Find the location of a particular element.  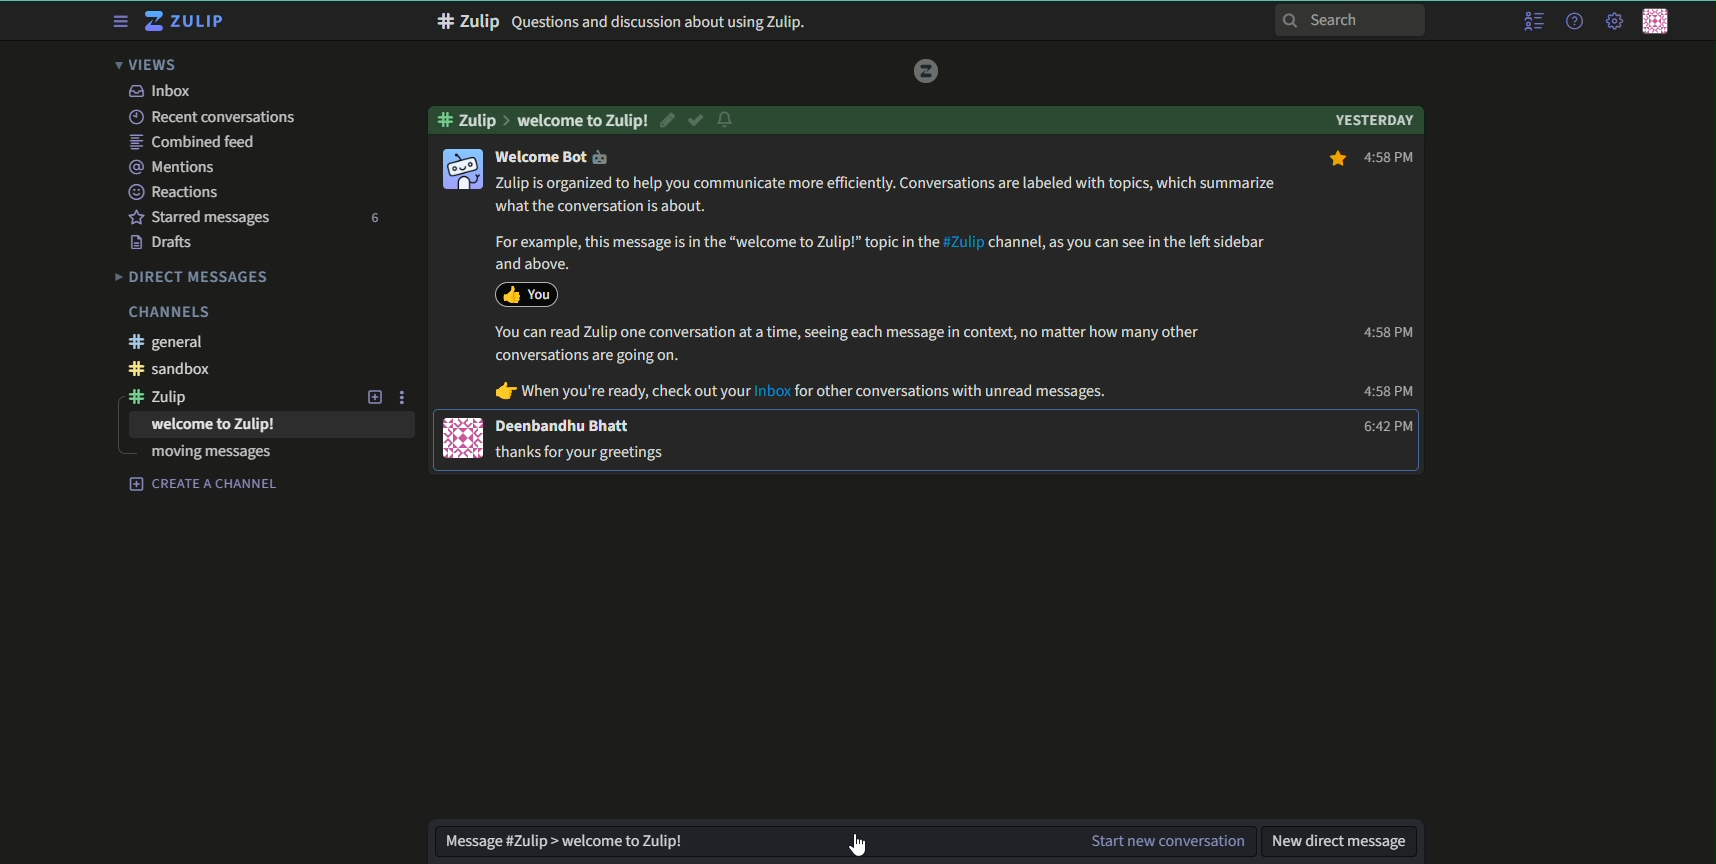

options is located at coordinates (405, 396).